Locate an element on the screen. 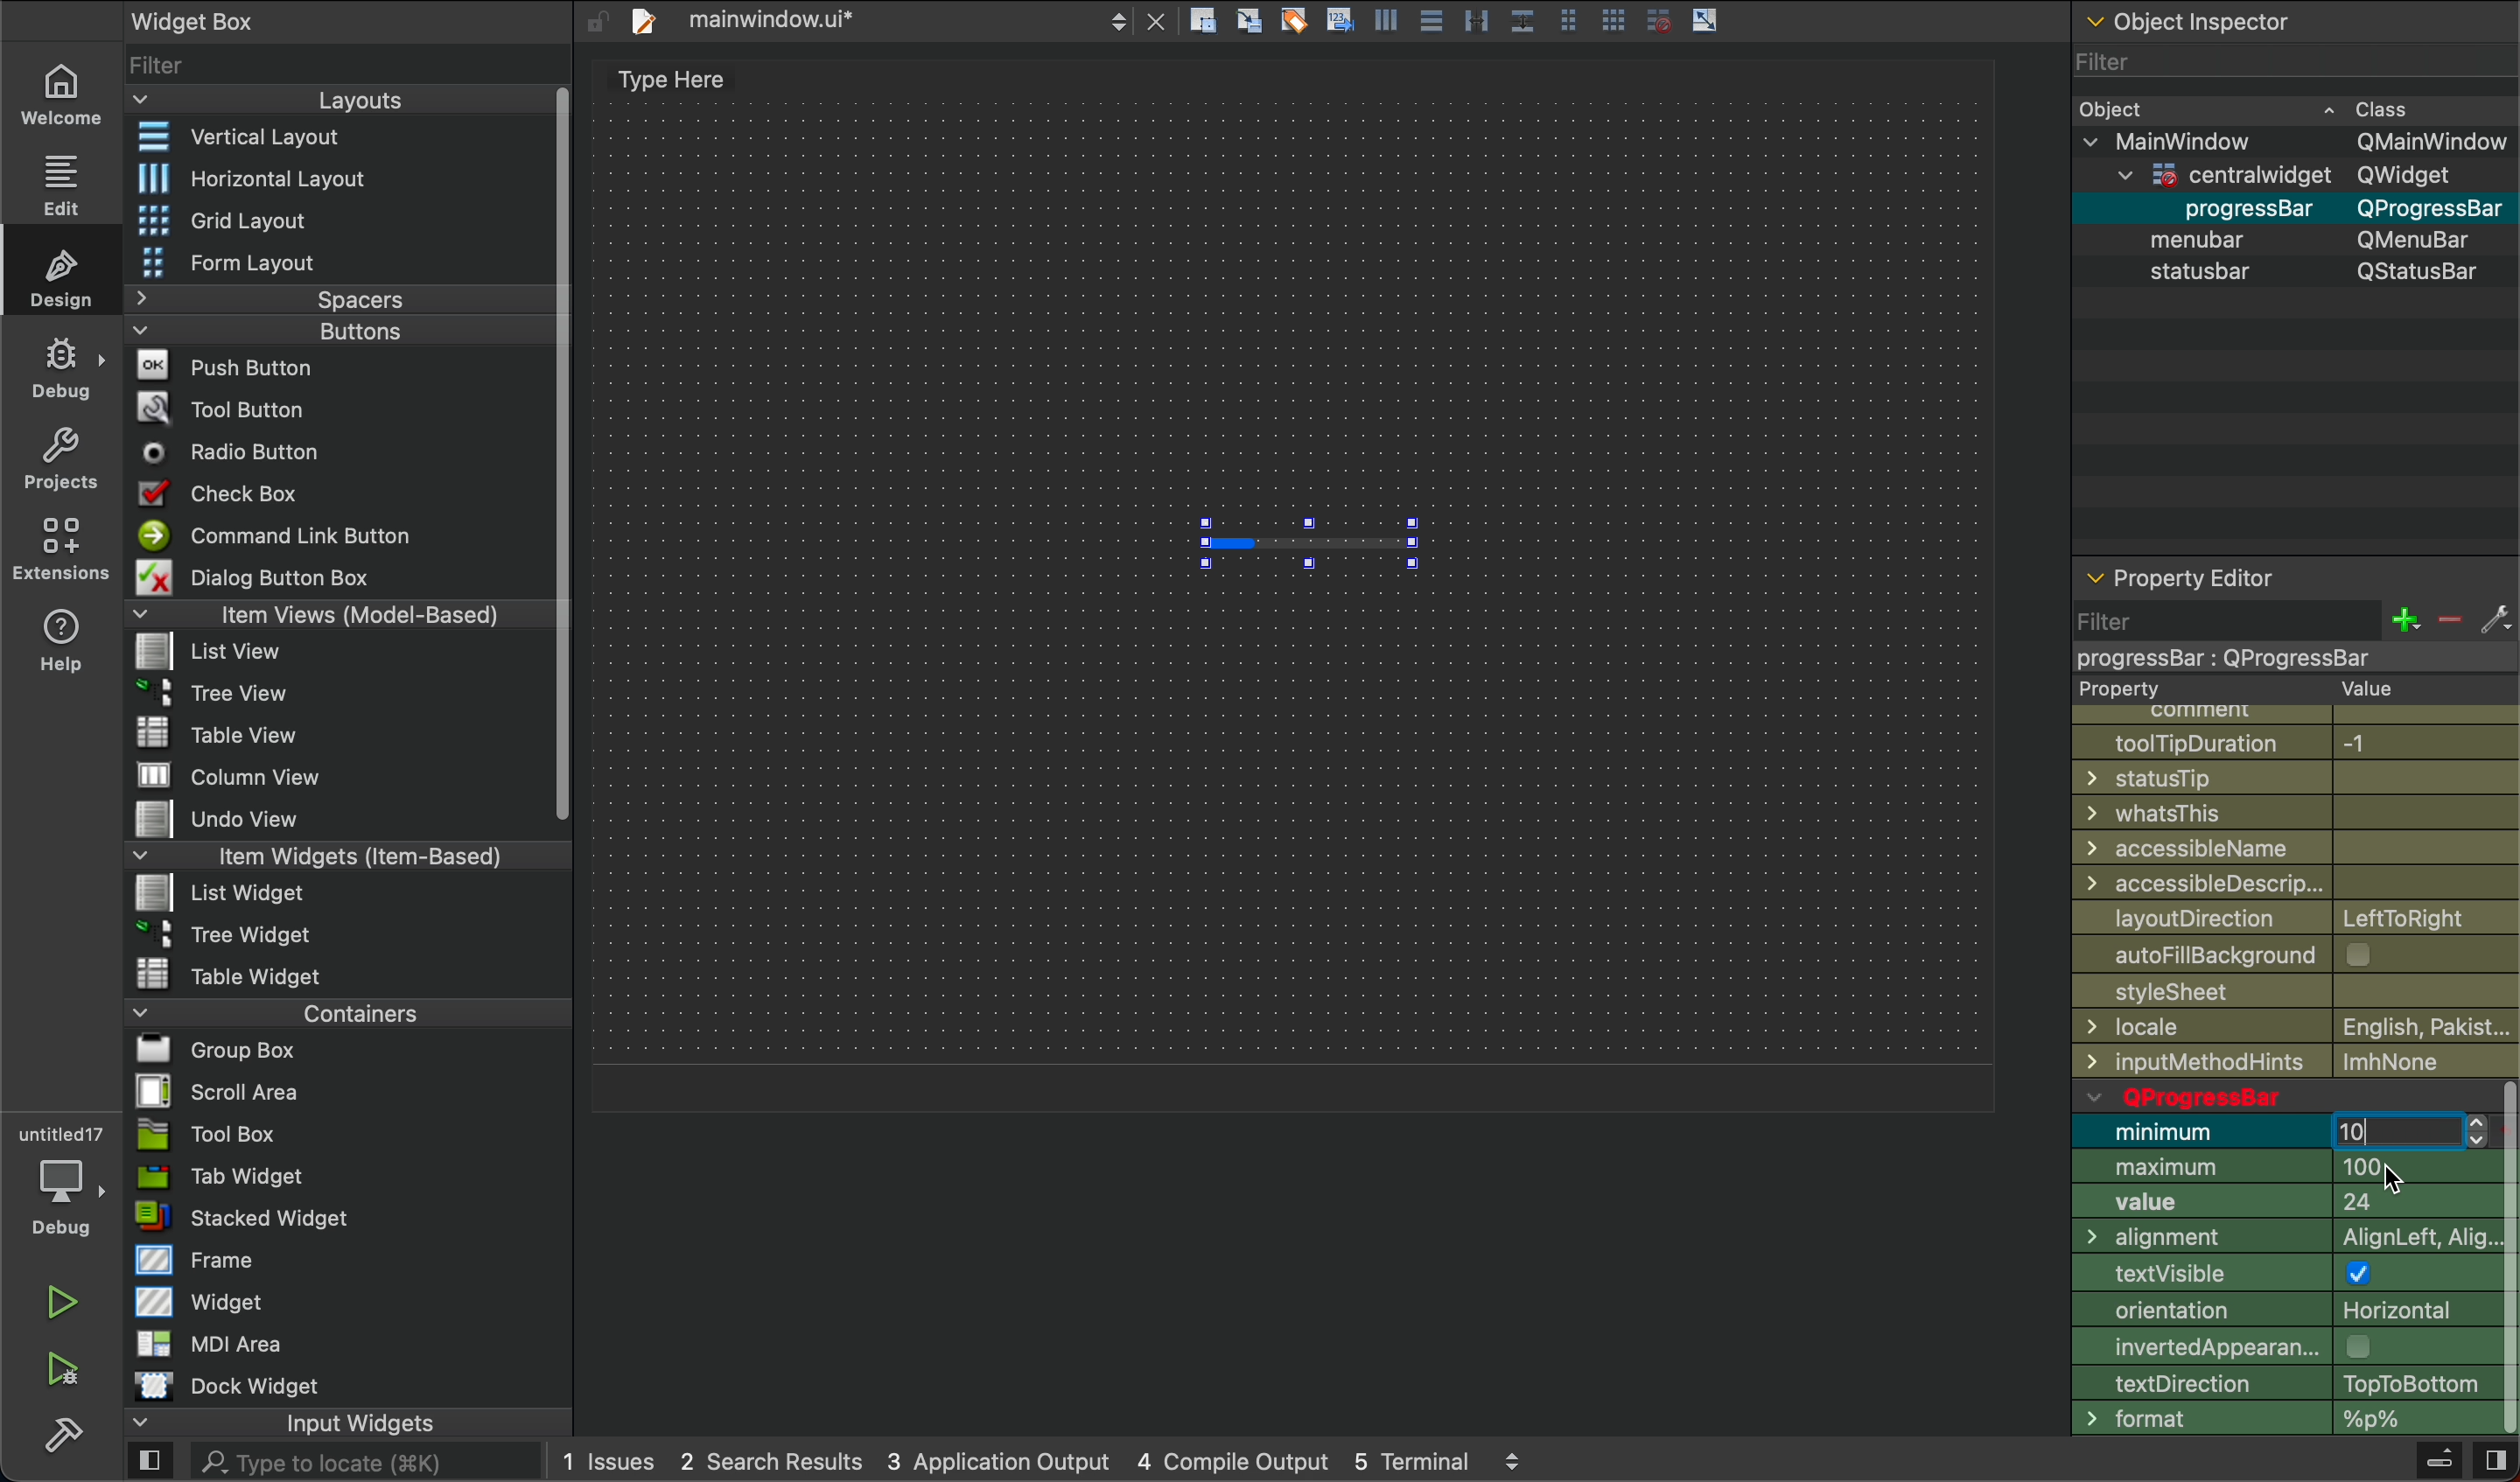  edit is located at coordinates (57, 181).